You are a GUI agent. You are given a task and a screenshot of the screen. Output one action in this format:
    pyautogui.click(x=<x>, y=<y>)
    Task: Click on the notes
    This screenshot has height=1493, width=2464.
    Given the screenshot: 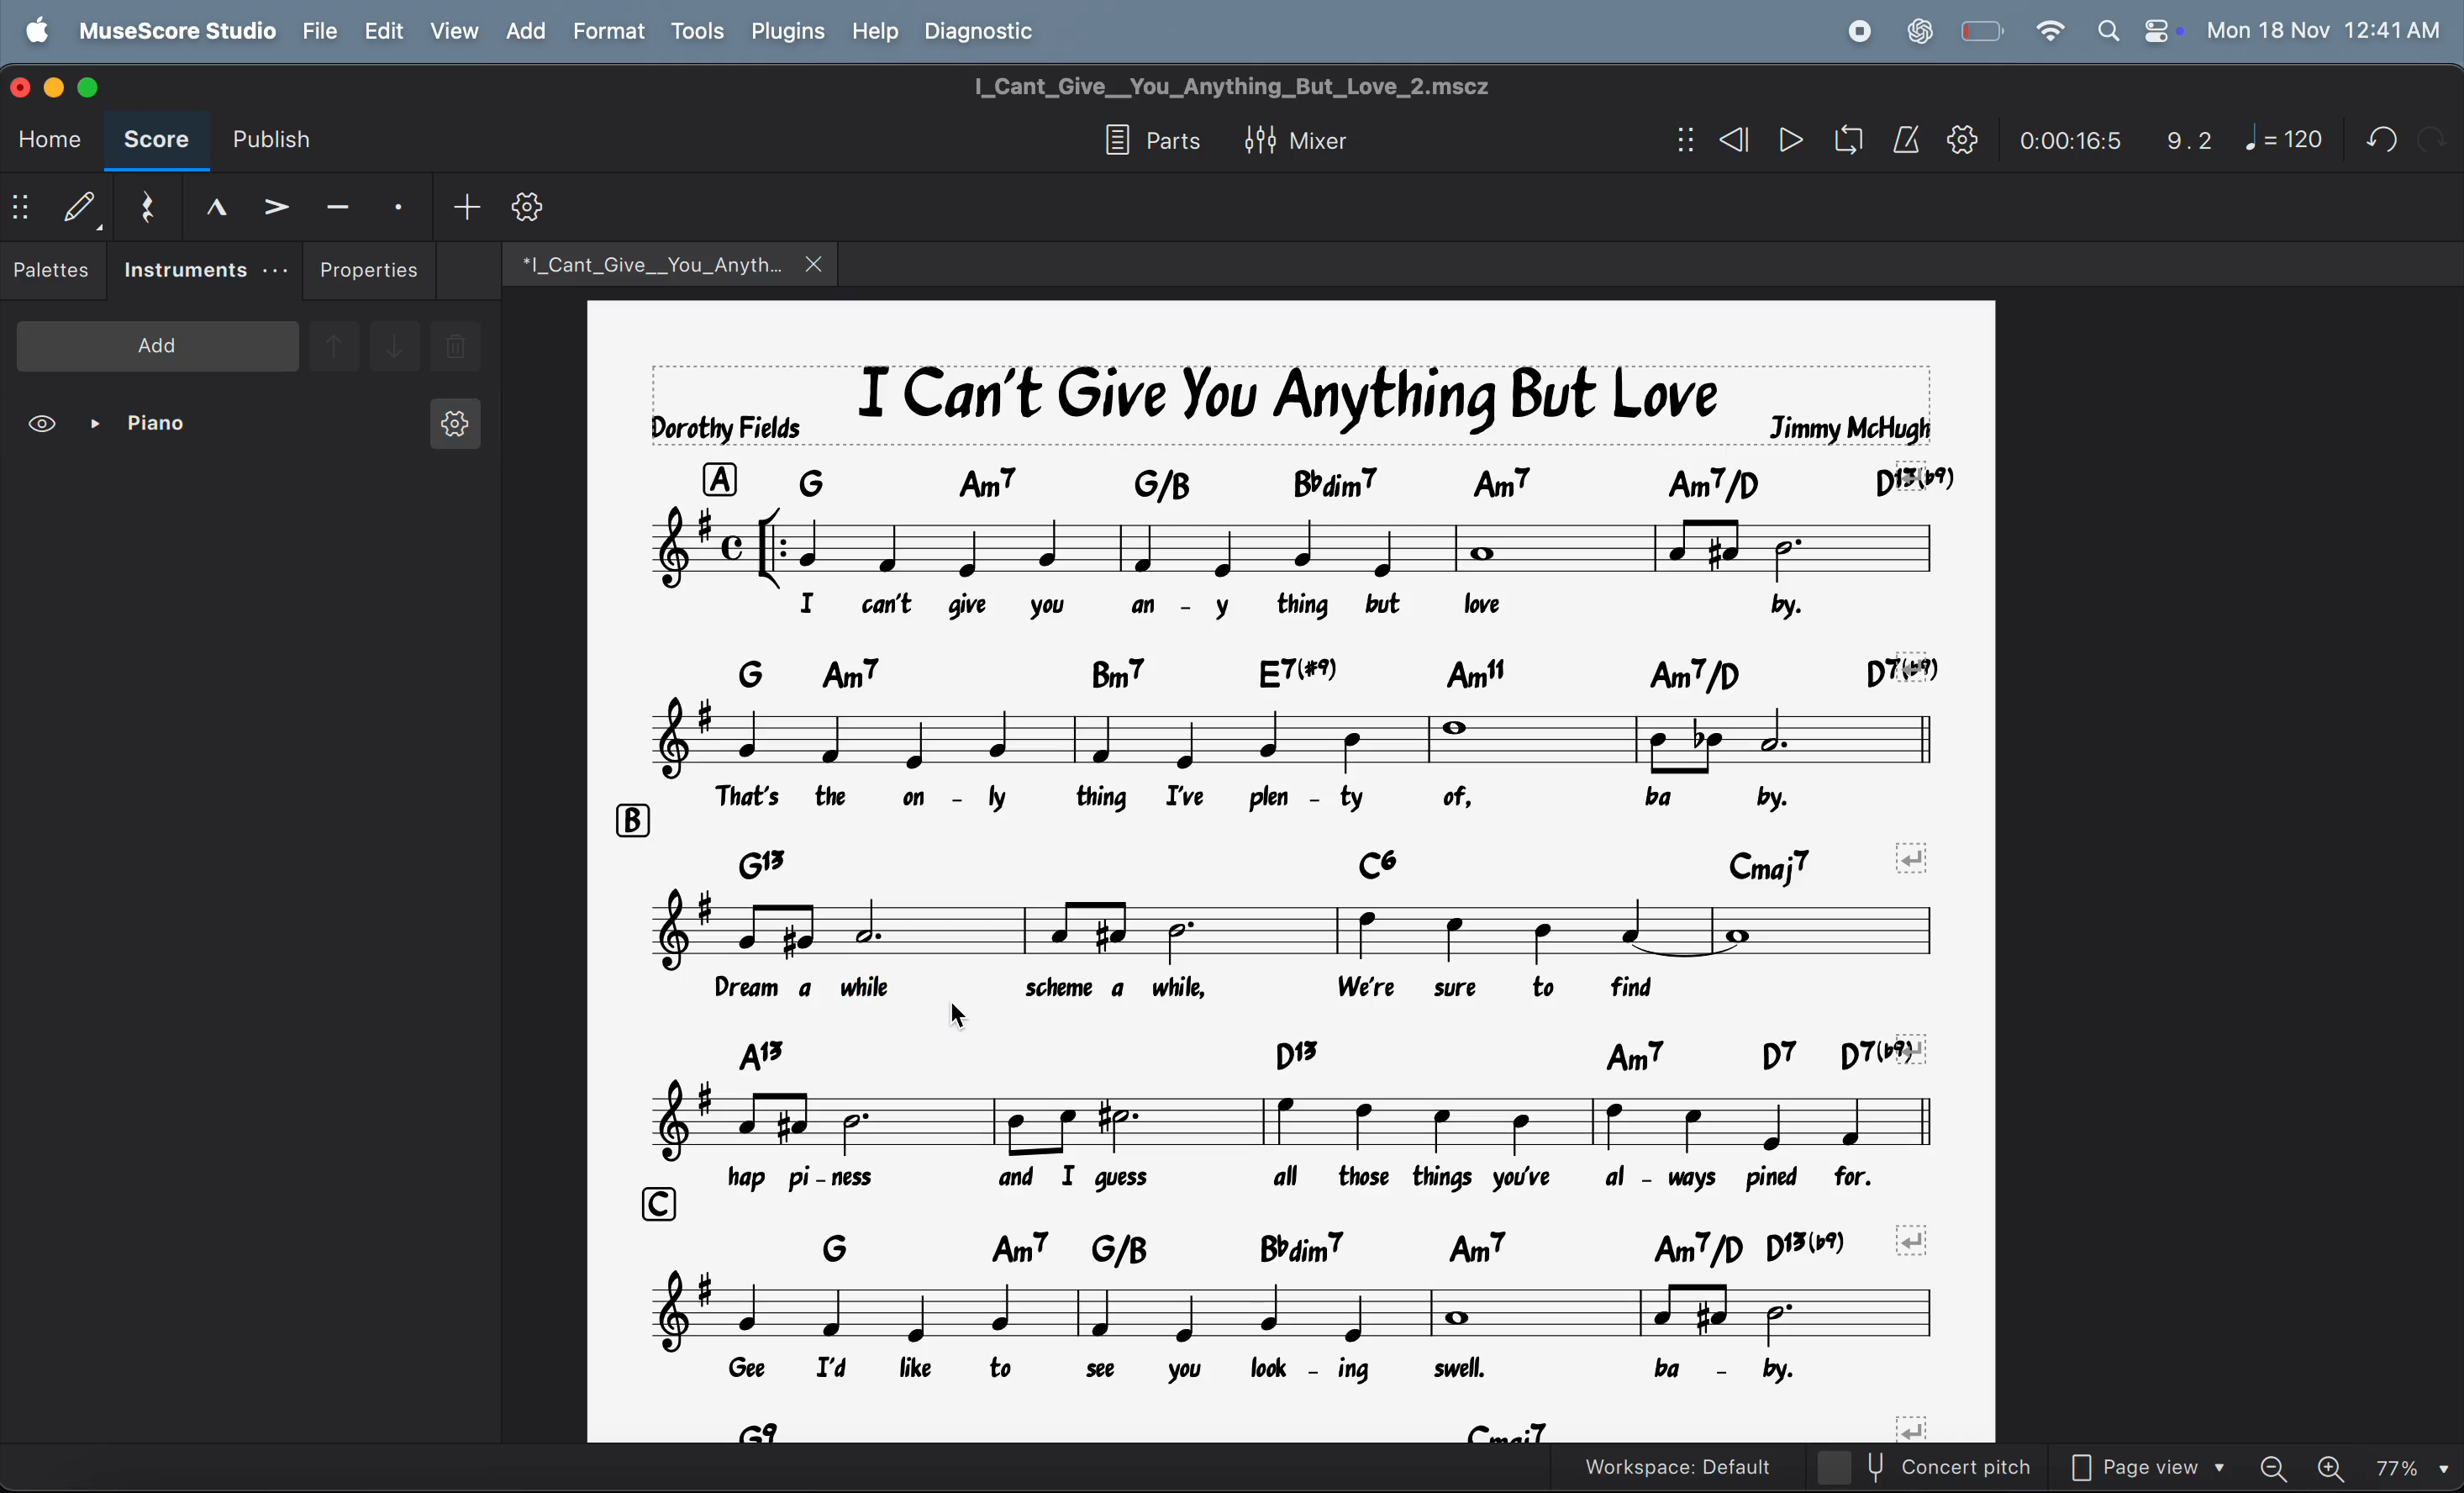 What is the action you would take?
    pyautogui.click(x=1300, y=548)
    